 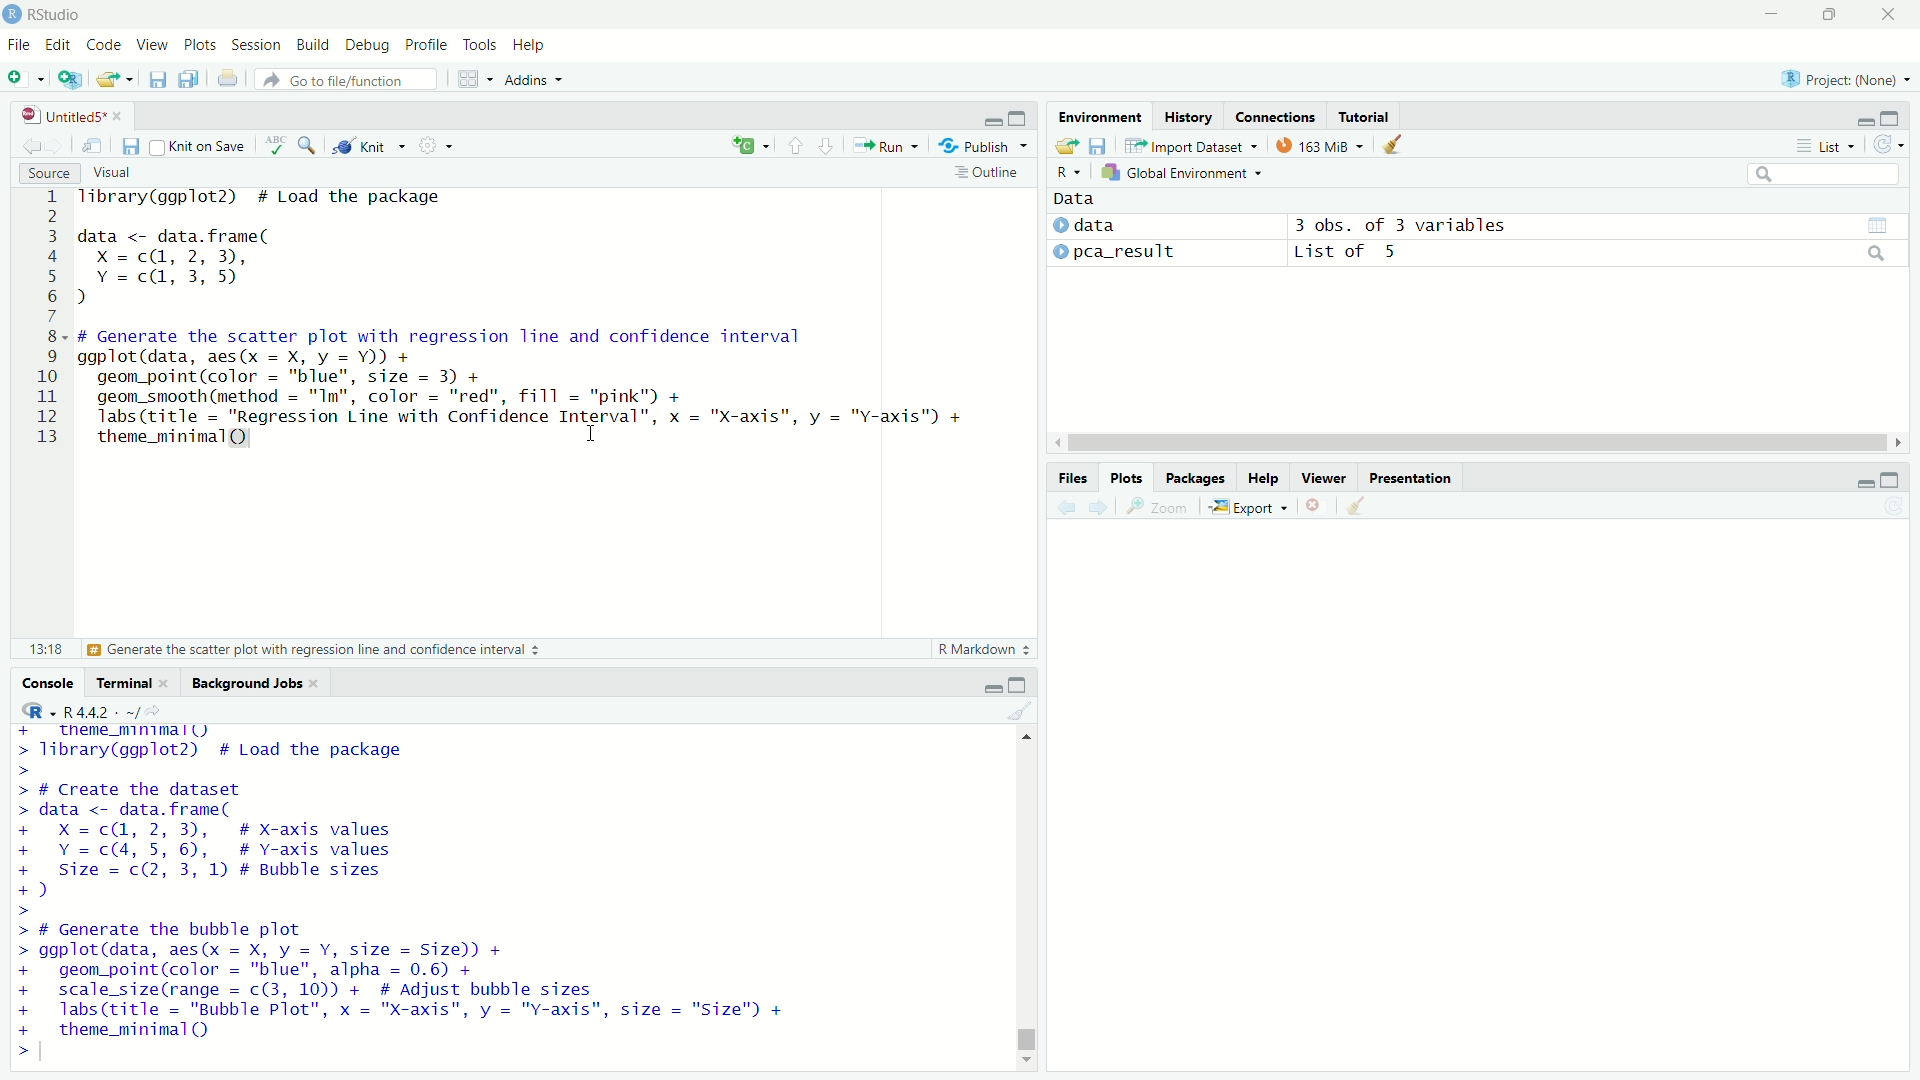 I want to click on Knit on Save, so click(x=199, y=145).